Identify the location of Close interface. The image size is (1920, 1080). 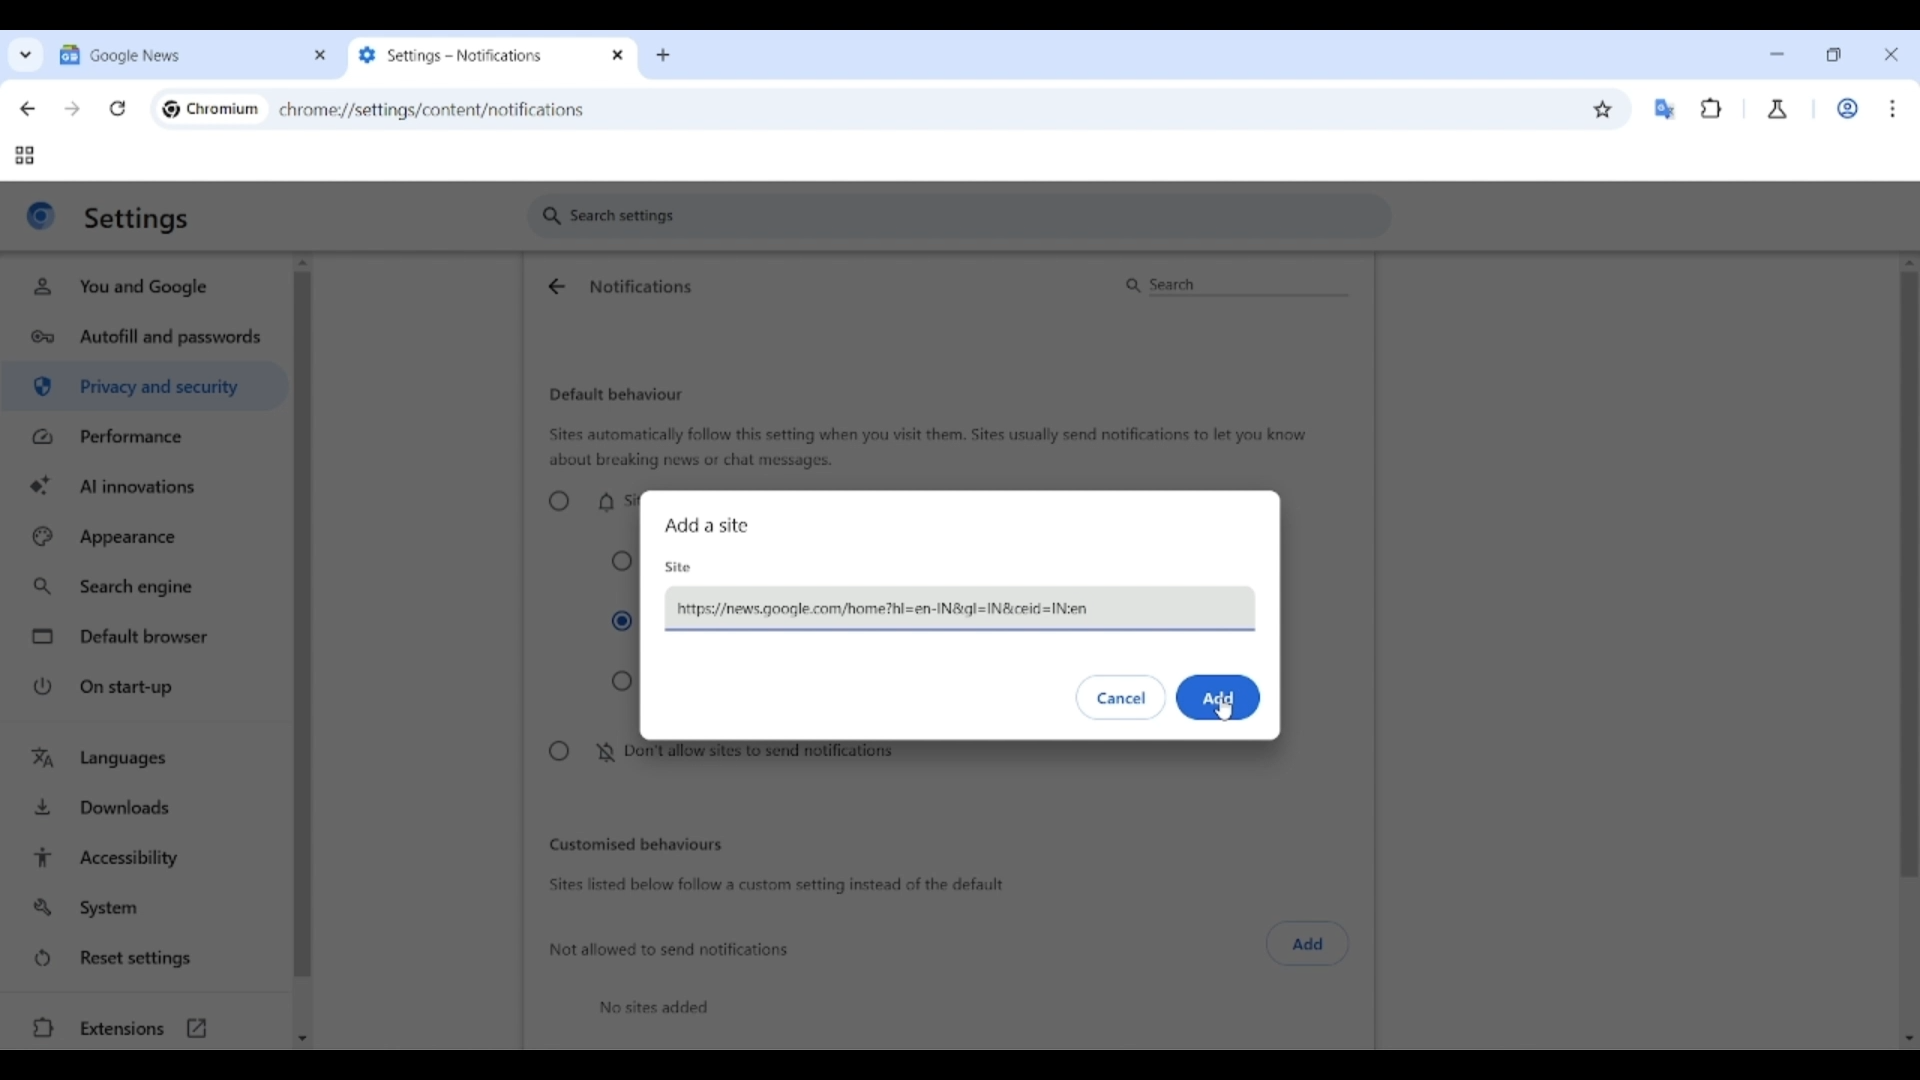
(1891, 54).